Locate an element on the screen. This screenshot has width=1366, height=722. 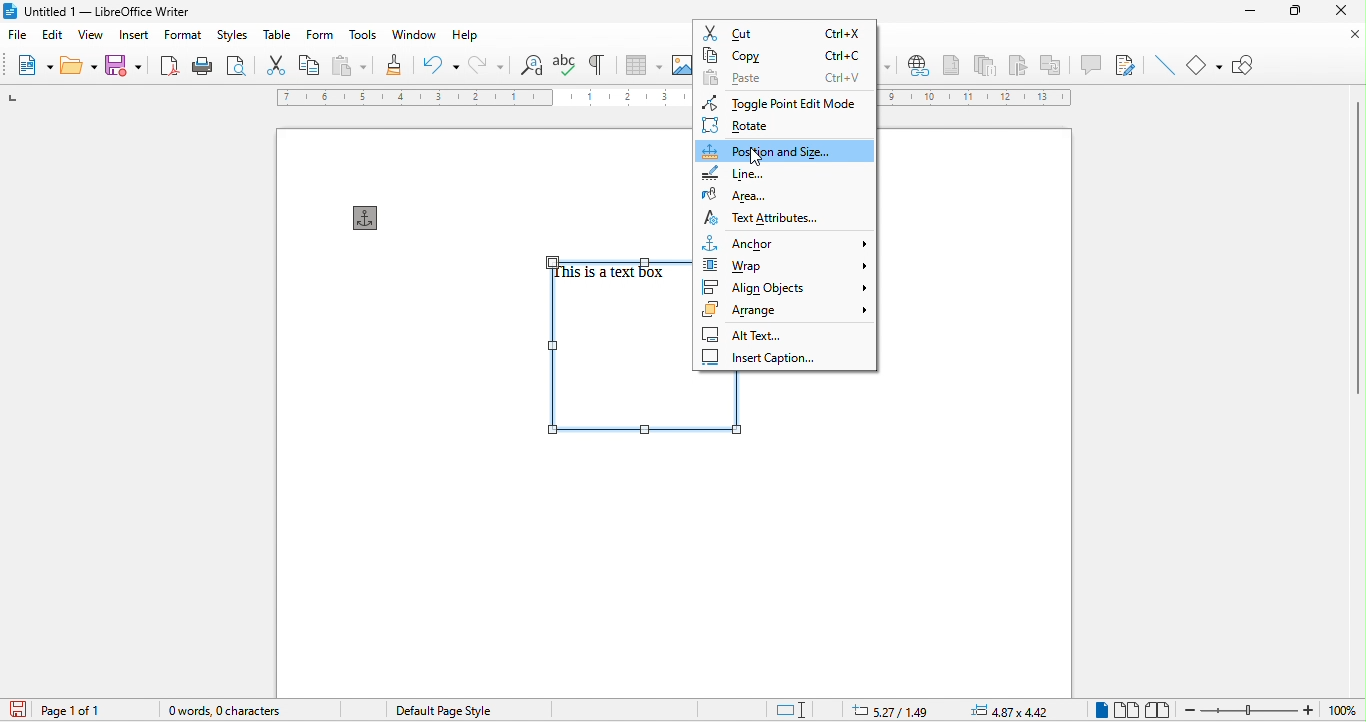
default page style is located at coordinates (438, 712).